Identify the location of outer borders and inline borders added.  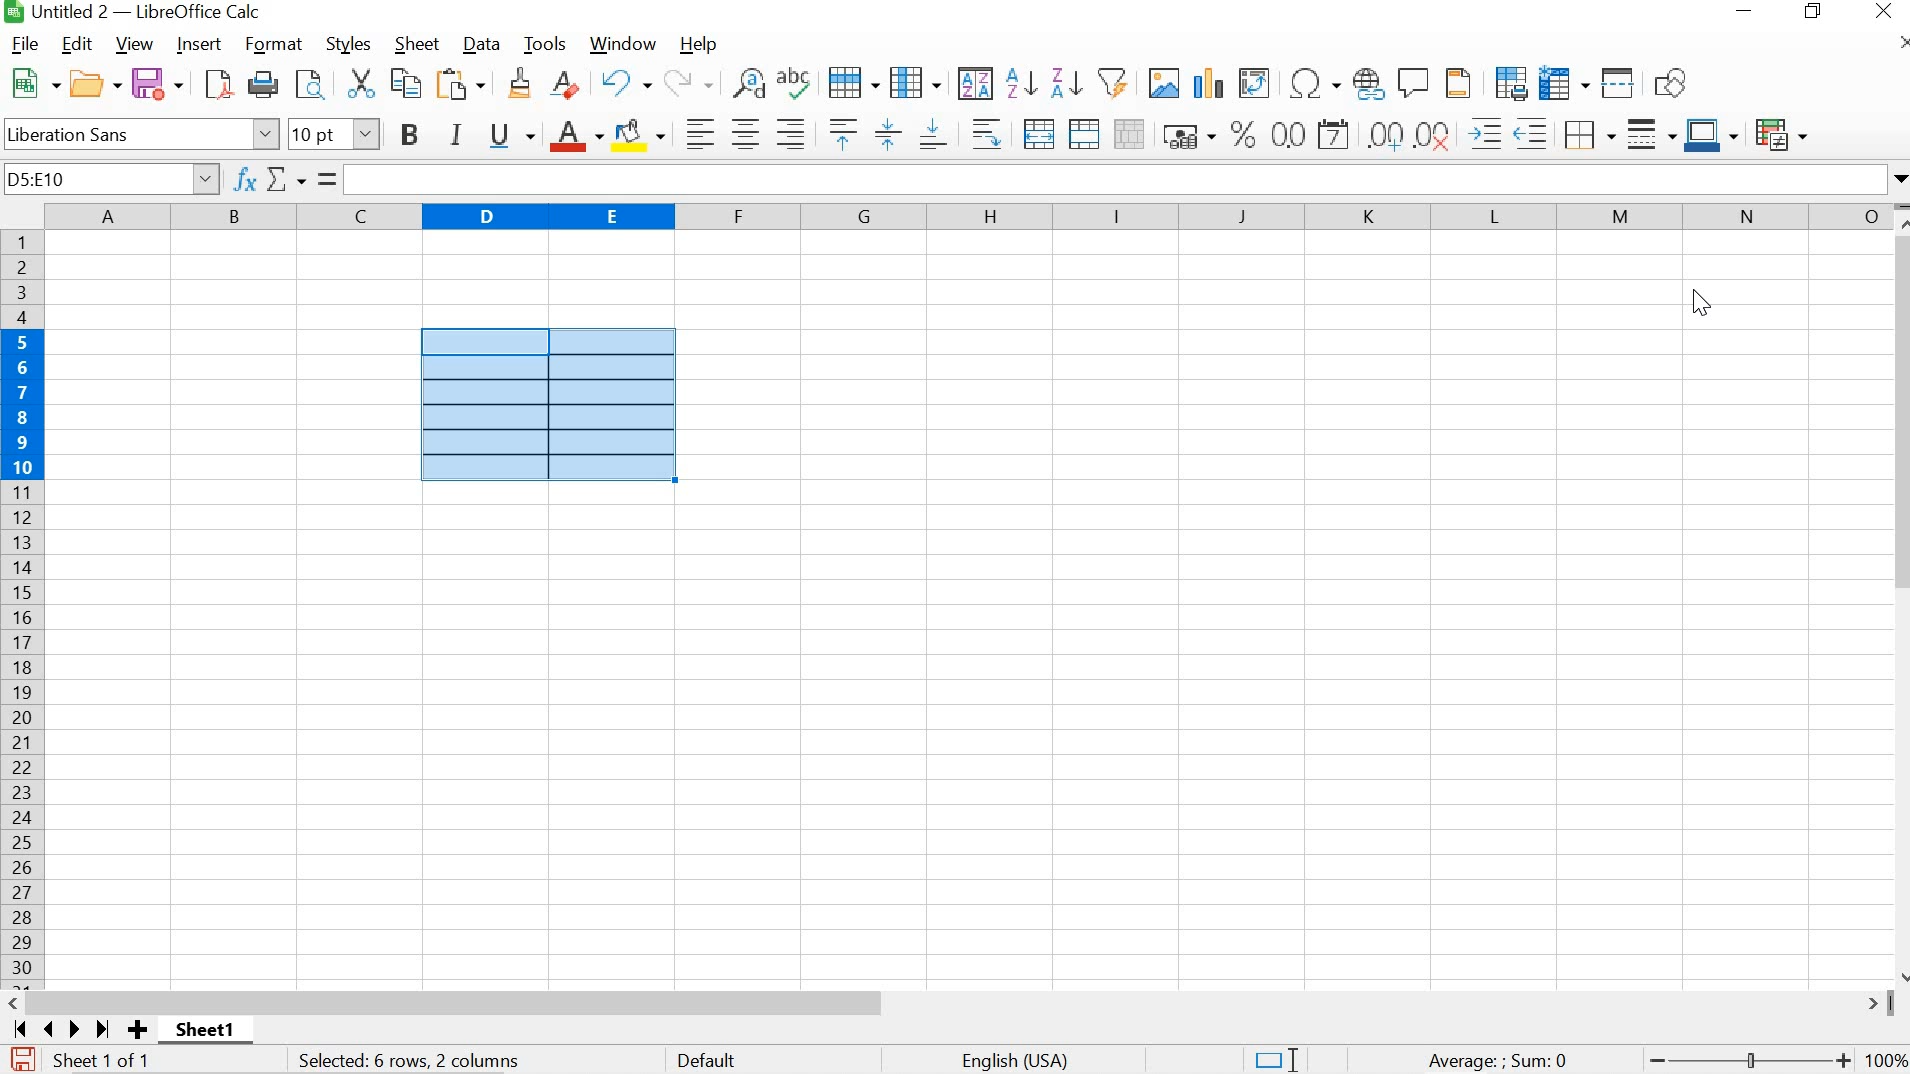
(547, 405).